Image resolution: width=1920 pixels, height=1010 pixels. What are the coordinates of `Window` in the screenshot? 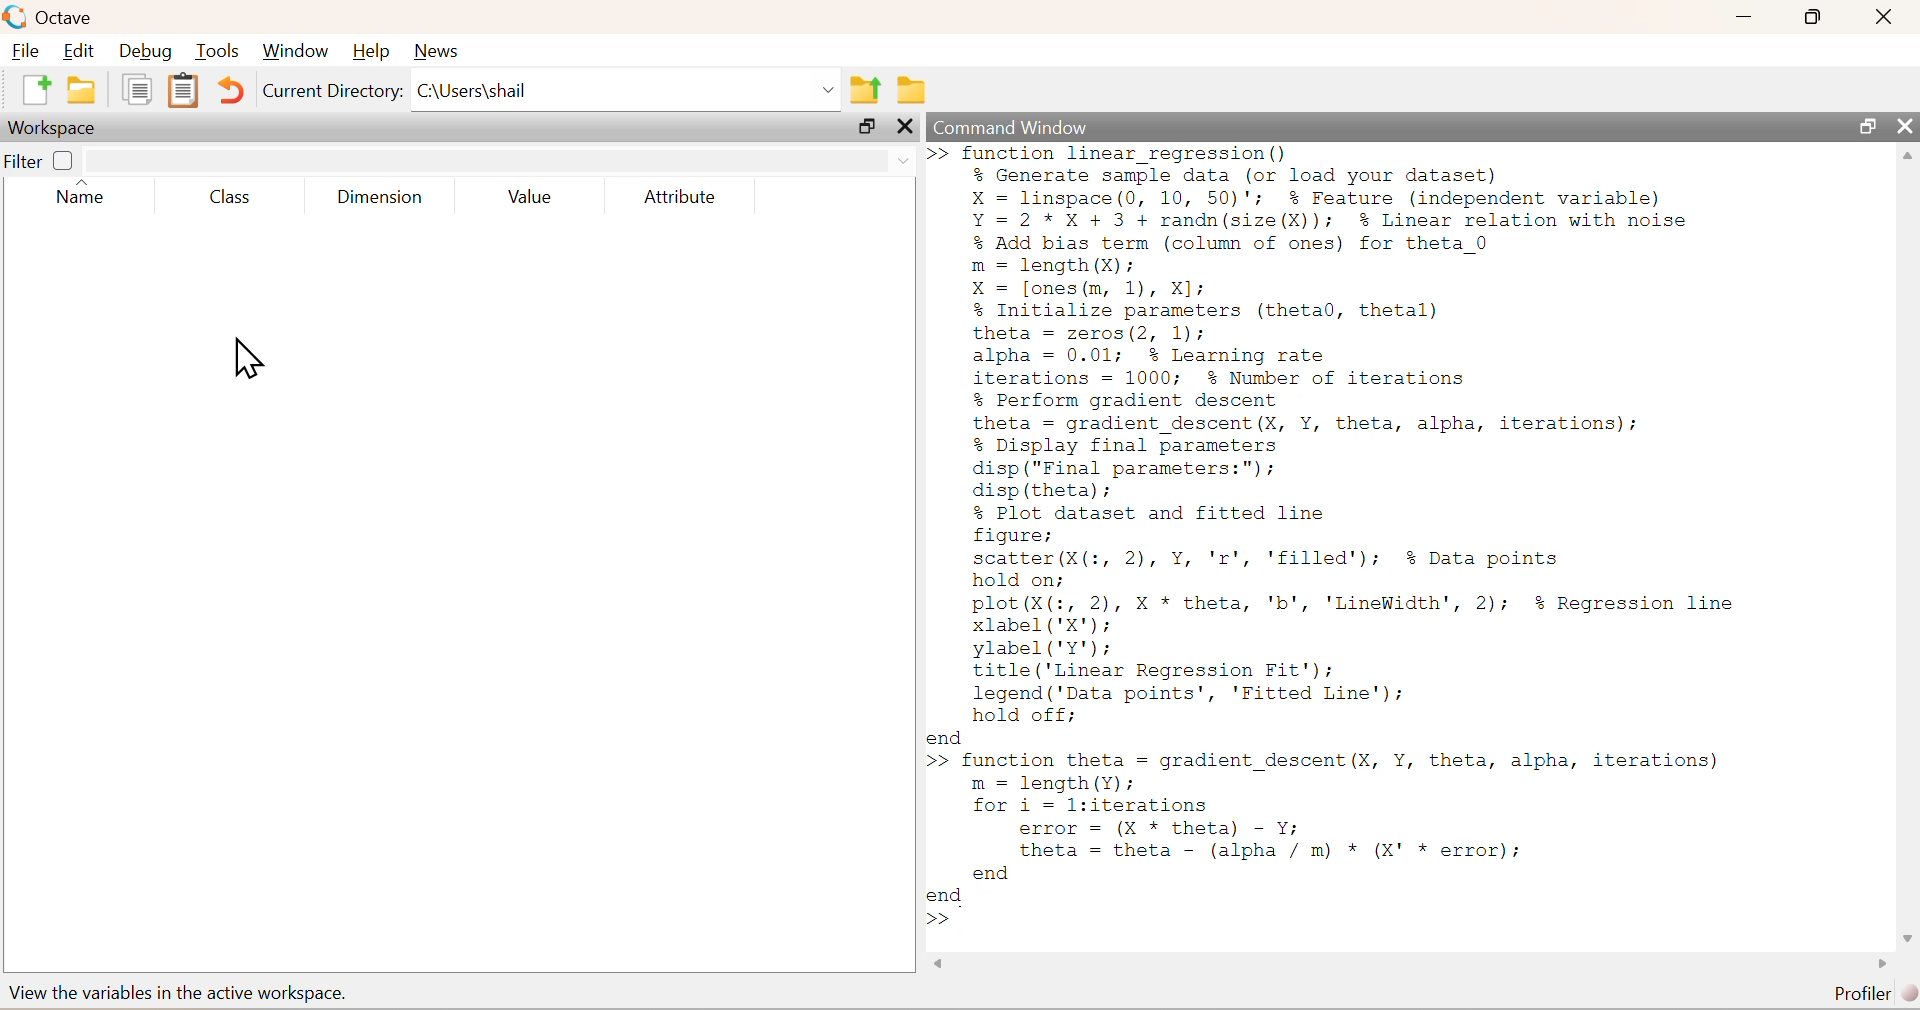 It's located at (297, 50).